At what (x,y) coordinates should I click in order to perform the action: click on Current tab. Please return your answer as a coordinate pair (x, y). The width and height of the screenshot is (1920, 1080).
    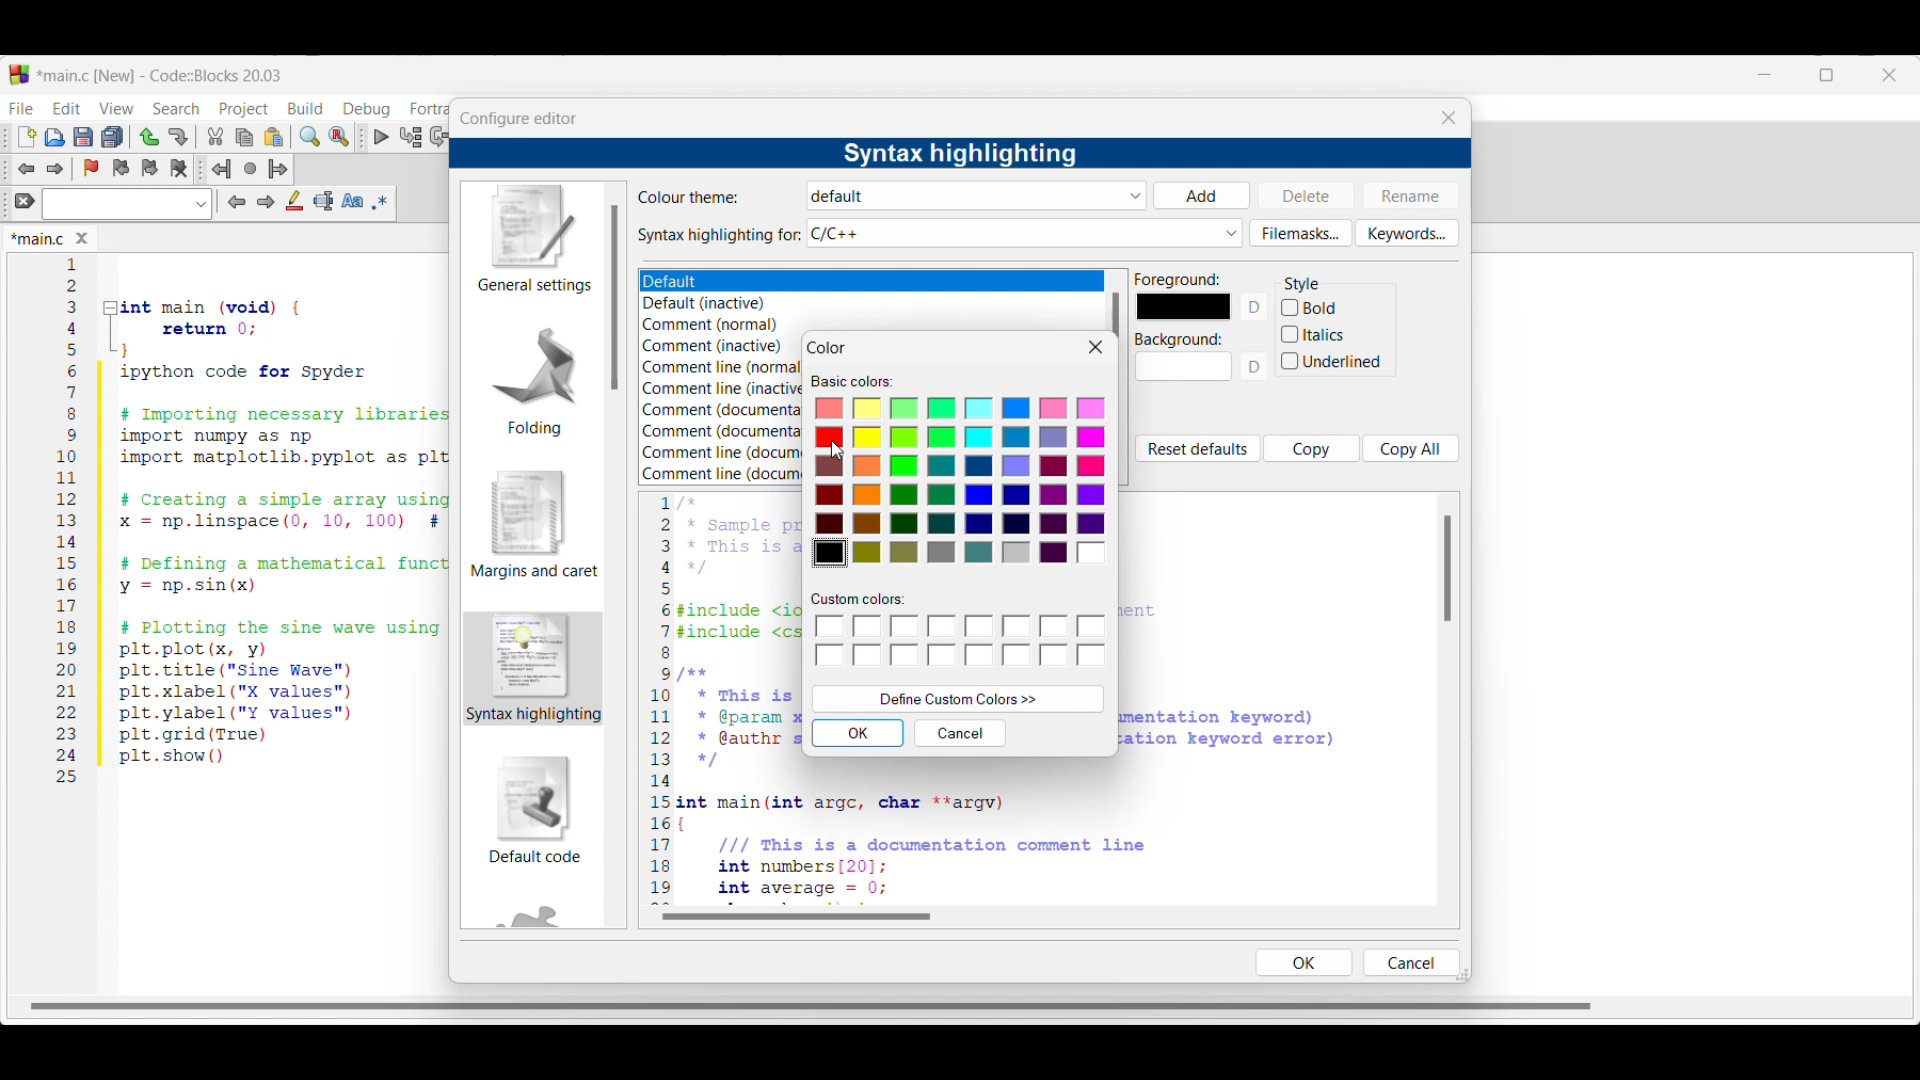
    Looking at the image, I should click on (38, 240).